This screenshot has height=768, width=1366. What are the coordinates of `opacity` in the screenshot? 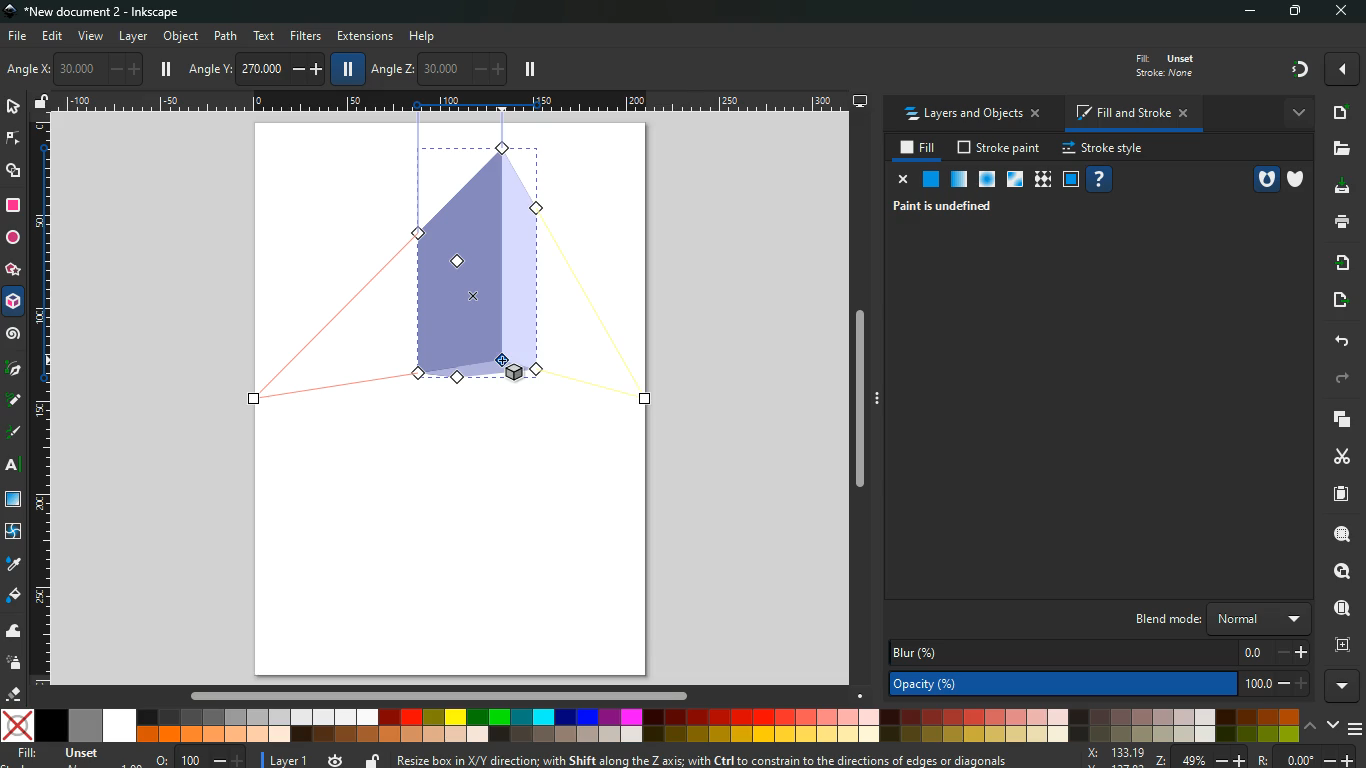 It's located at (959, 180).